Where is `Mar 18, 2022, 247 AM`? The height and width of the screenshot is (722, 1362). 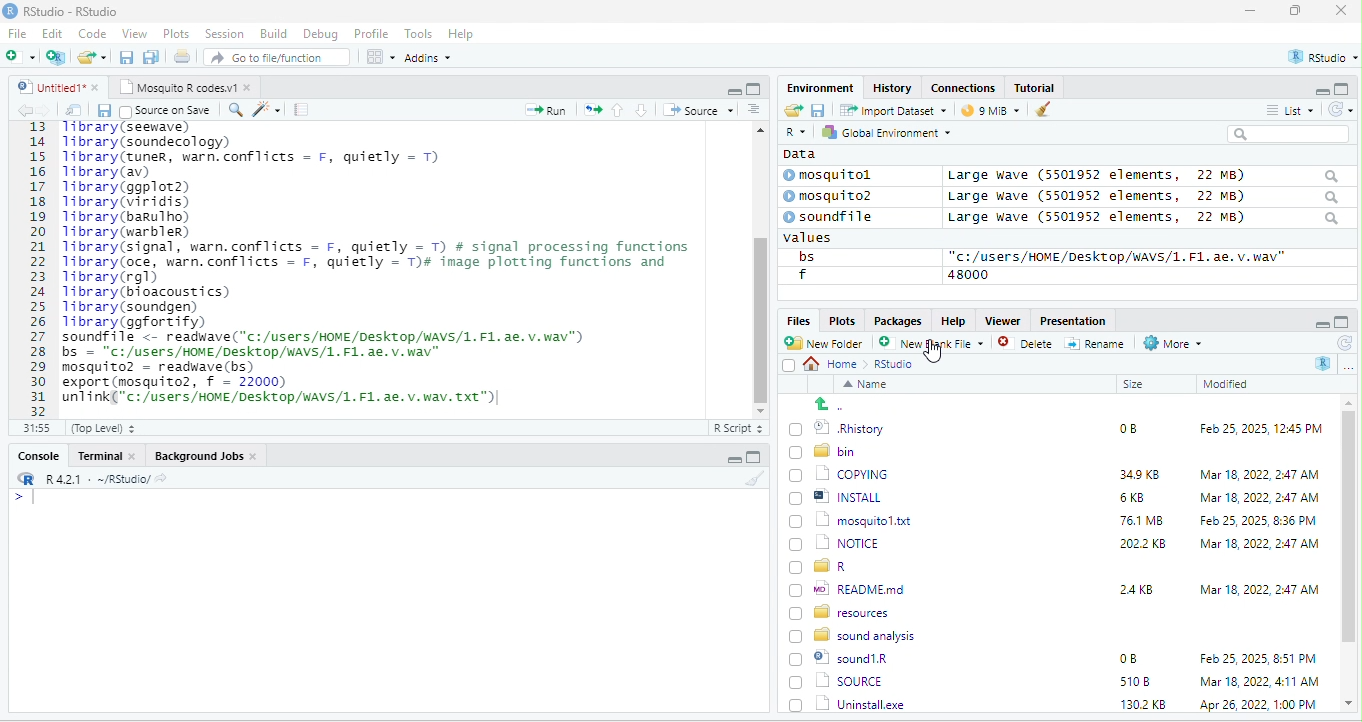
Mar 18, 2022, 247 AM is located at coordinates (1260, 474).